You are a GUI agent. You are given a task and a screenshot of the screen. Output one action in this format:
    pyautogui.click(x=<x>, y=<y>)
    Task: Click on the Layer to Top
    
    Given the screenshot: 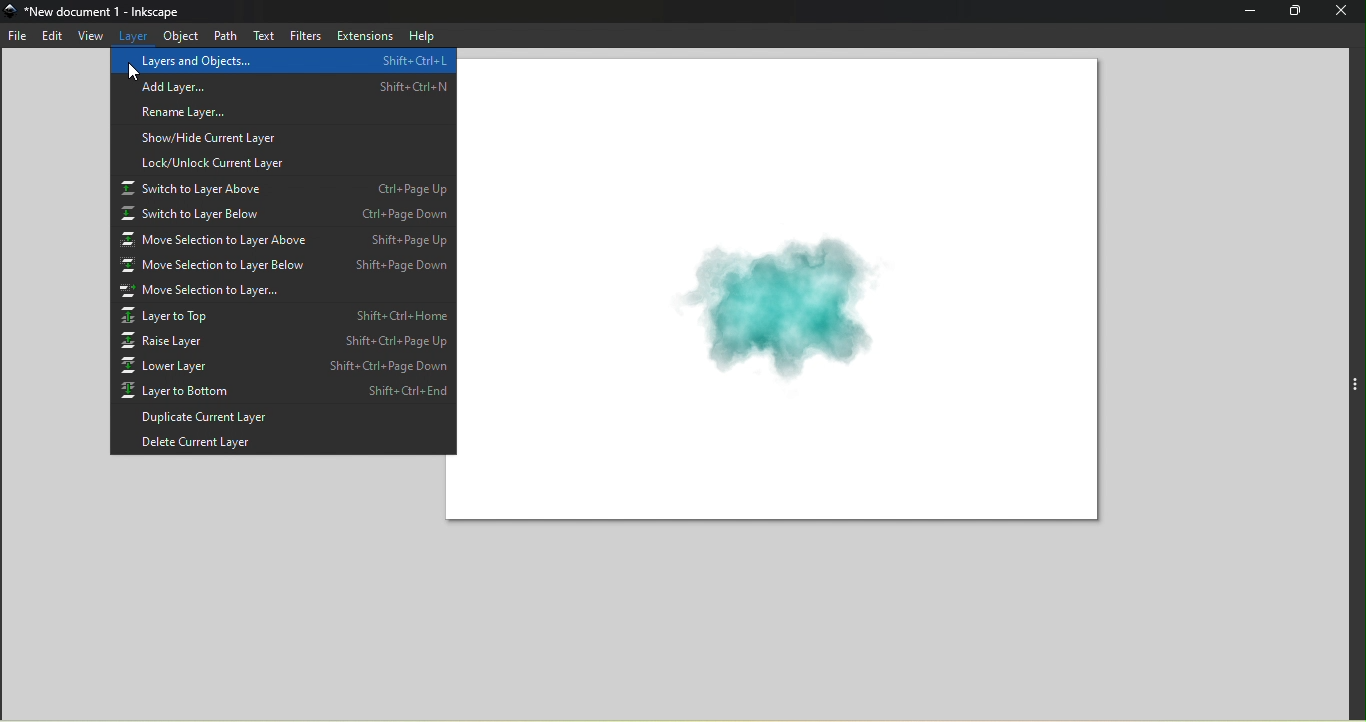 What is the action you would take?
    pyautogui.click(x=283, y=316)
    